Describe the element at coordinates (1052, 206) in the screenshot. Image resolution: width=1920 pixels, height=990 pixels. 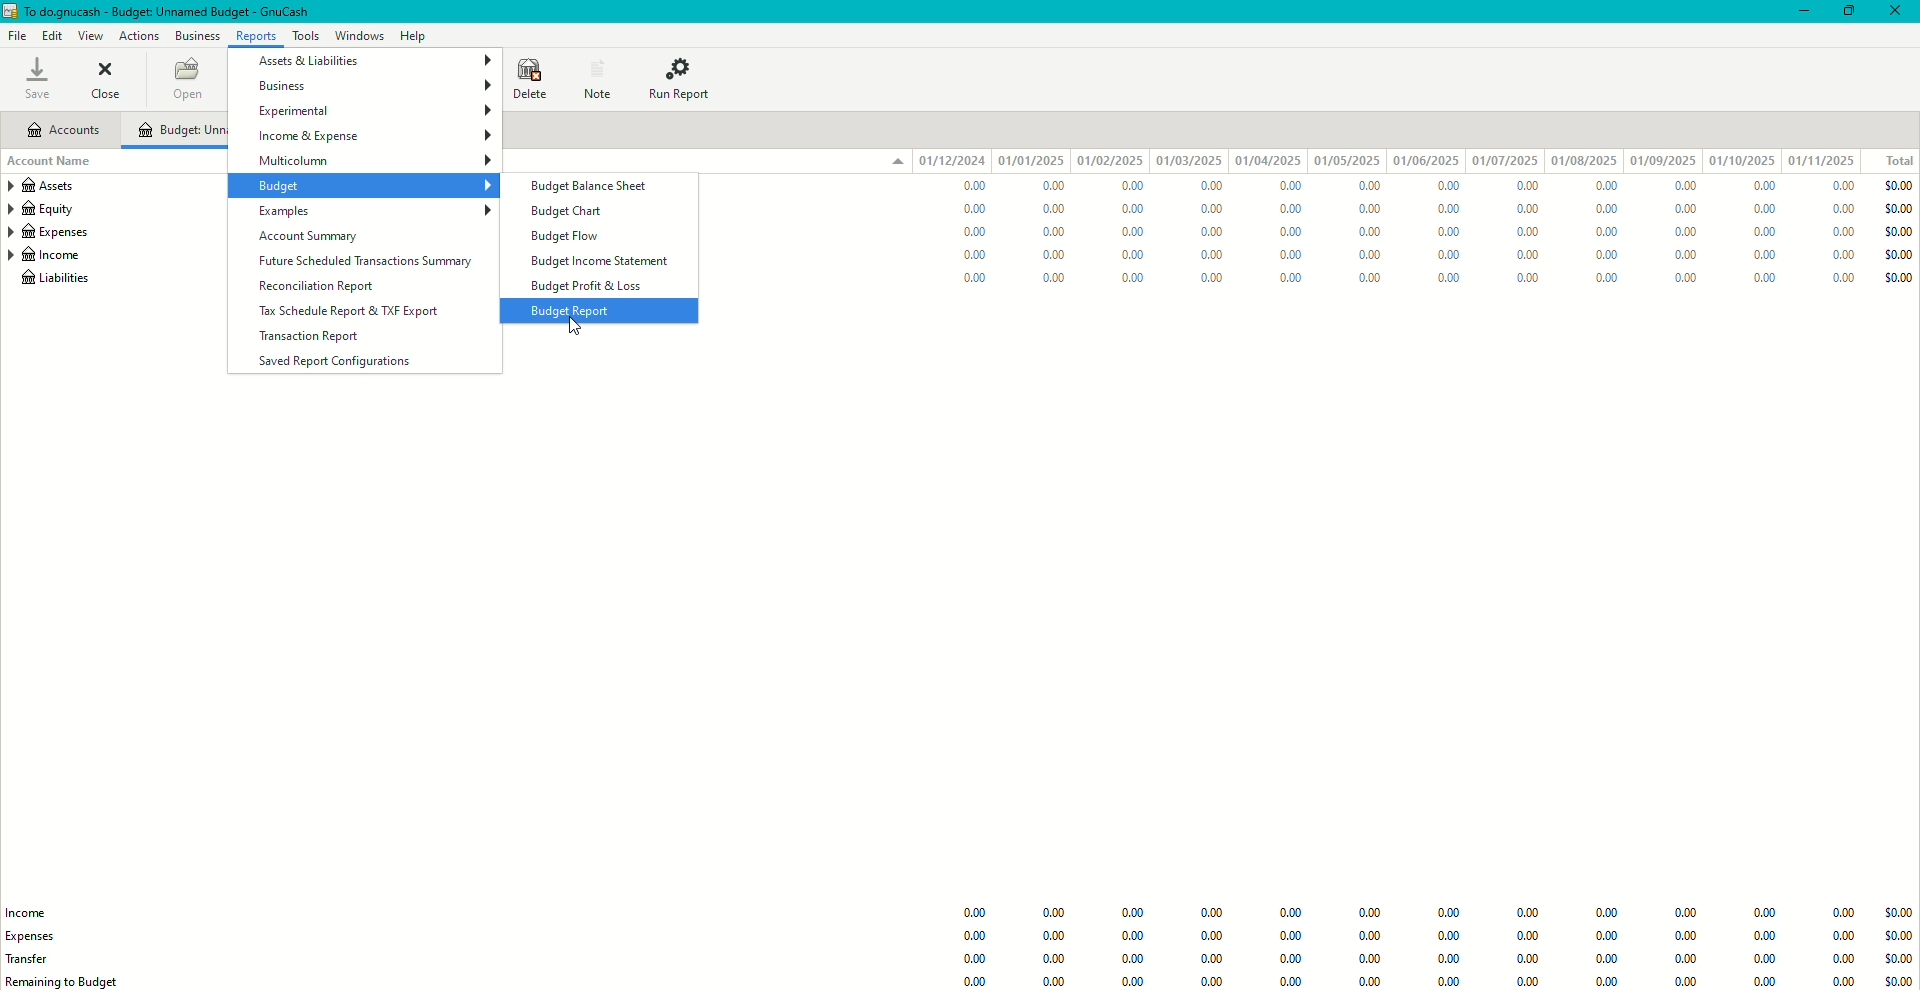
I see `0.00` at that location.